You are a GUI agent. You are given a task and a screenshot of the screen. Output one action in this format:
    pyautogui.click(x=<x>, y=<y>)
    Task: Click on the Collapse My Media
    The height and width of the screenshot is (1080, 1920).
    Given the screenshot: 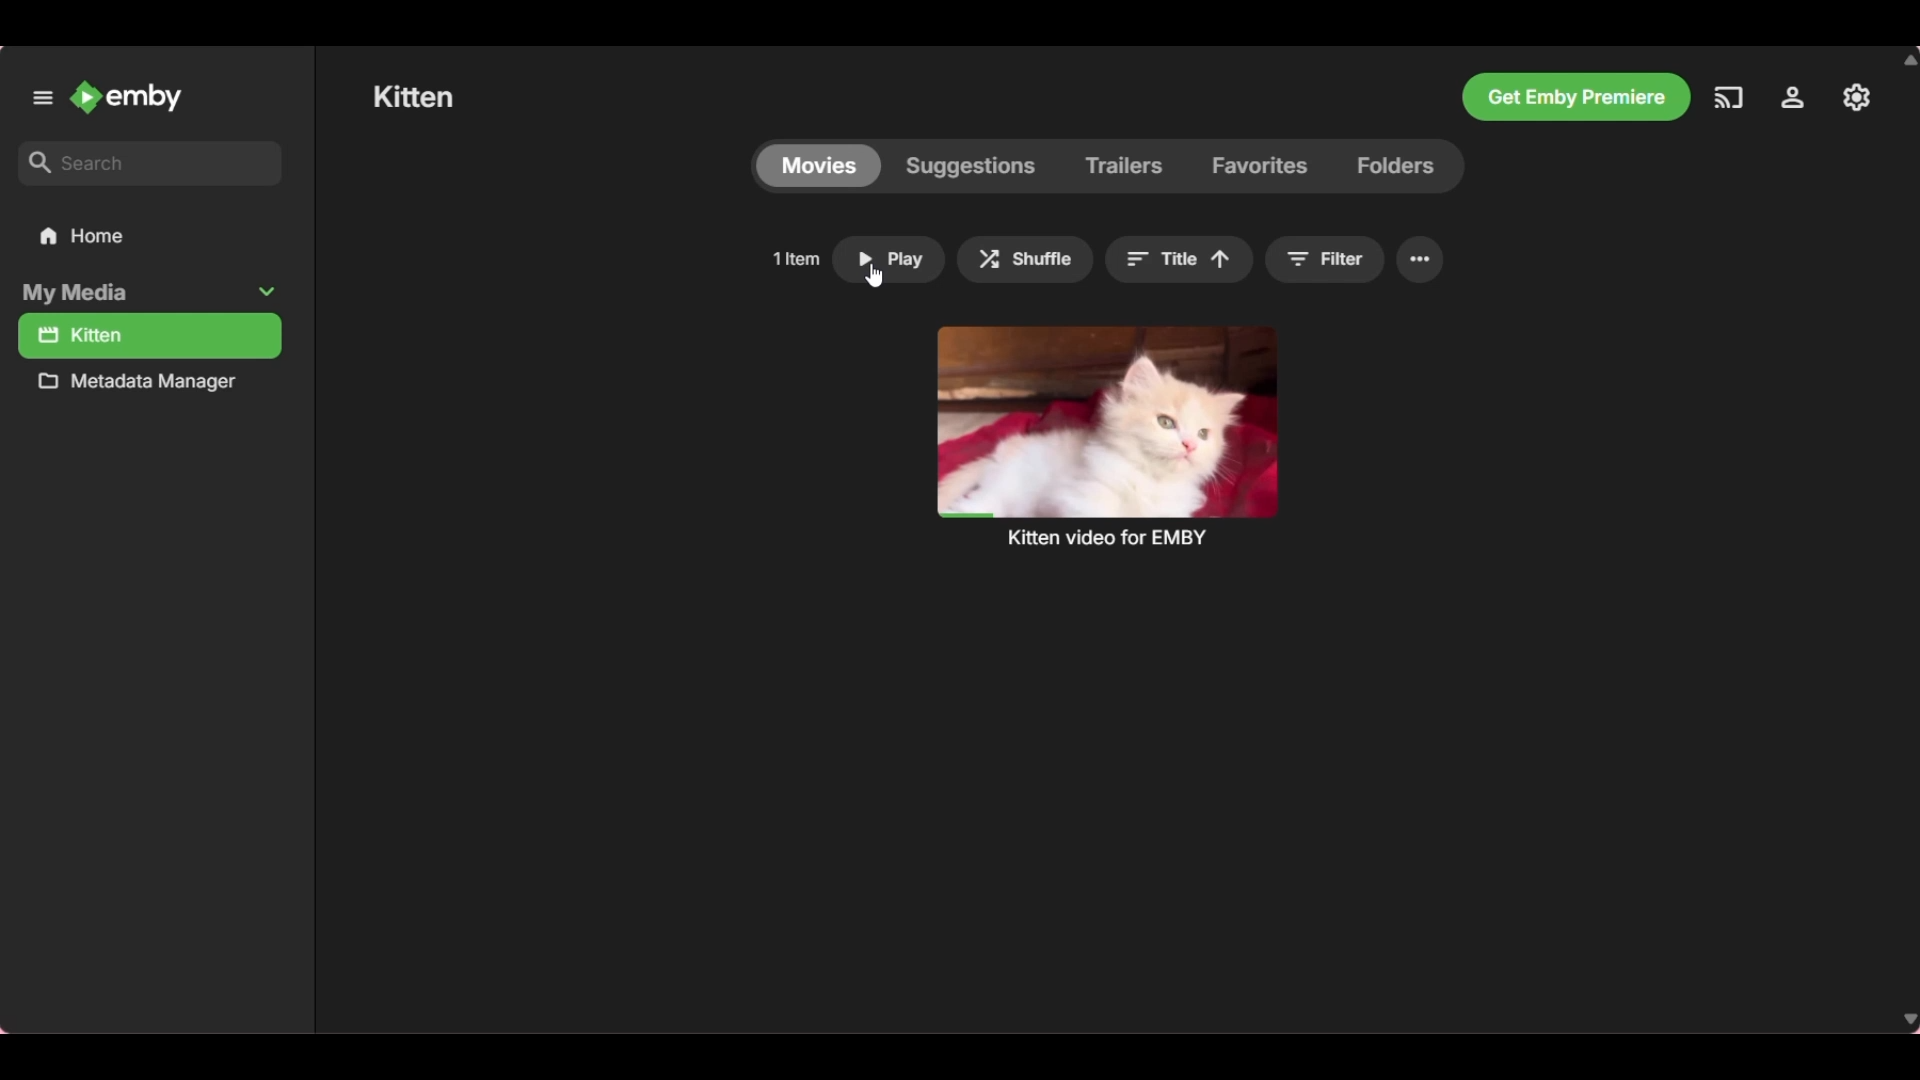 What is the action you would take?
    pyautogui.click(x=147, y=293)
    